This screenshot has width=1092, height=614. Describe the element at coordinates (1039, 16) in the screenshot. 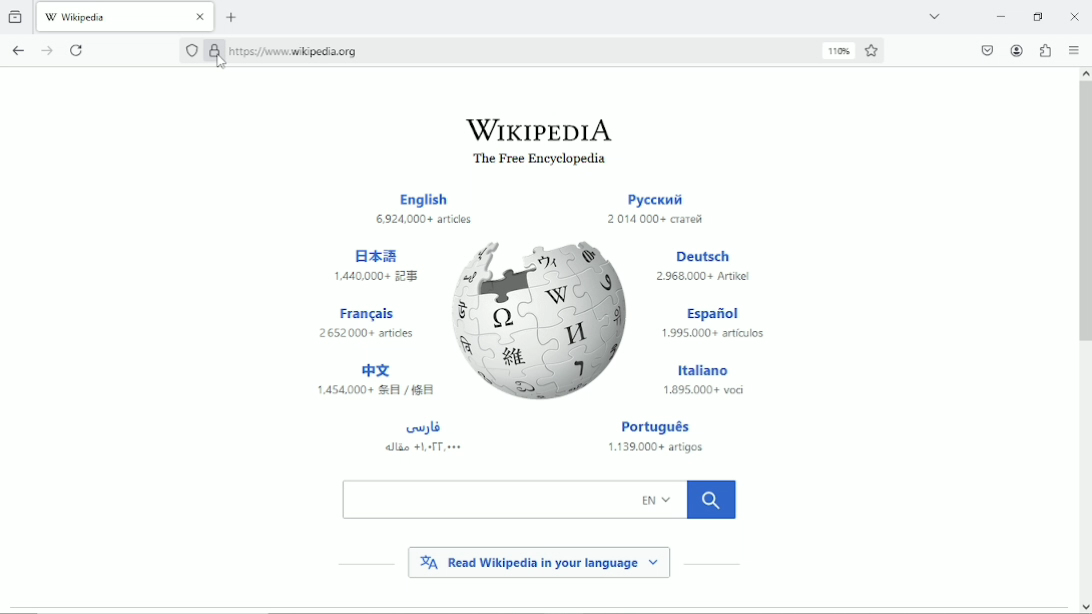

I see `restore down` at that location.